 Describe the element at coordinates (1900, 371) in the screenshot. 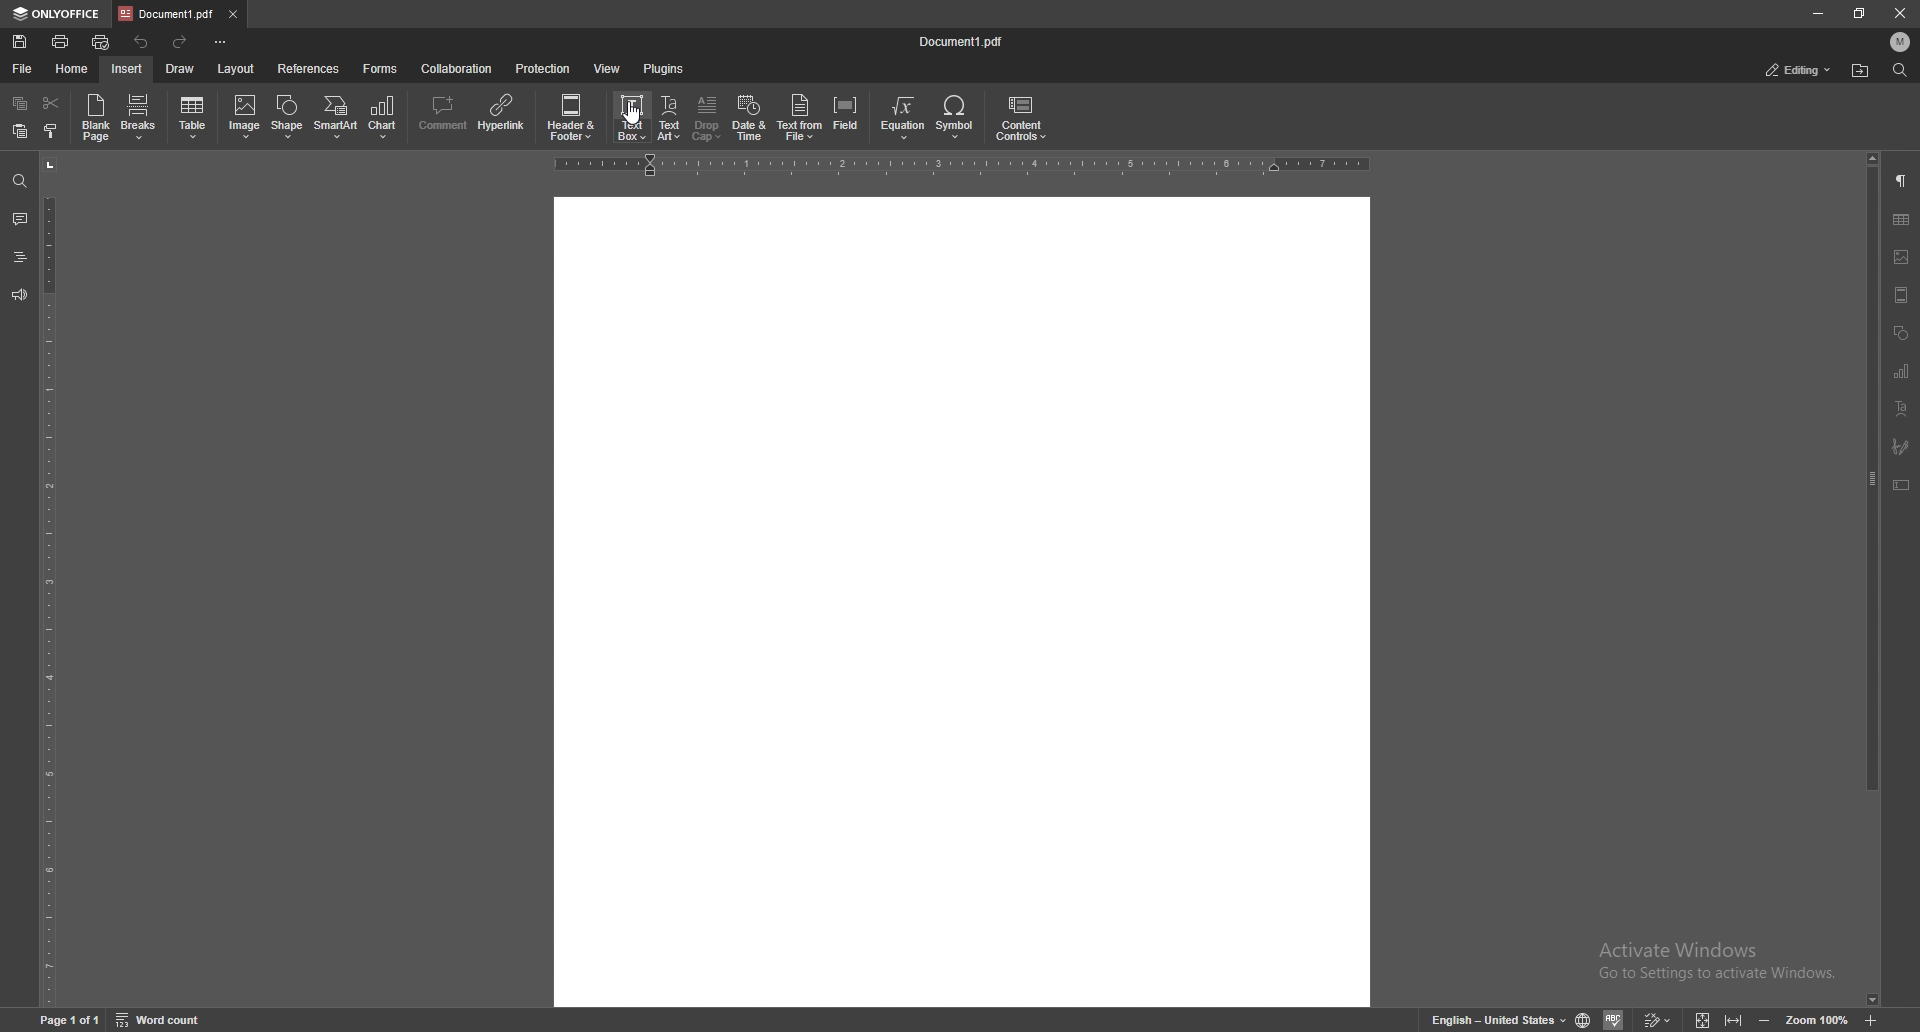

I see `chart` at that location.